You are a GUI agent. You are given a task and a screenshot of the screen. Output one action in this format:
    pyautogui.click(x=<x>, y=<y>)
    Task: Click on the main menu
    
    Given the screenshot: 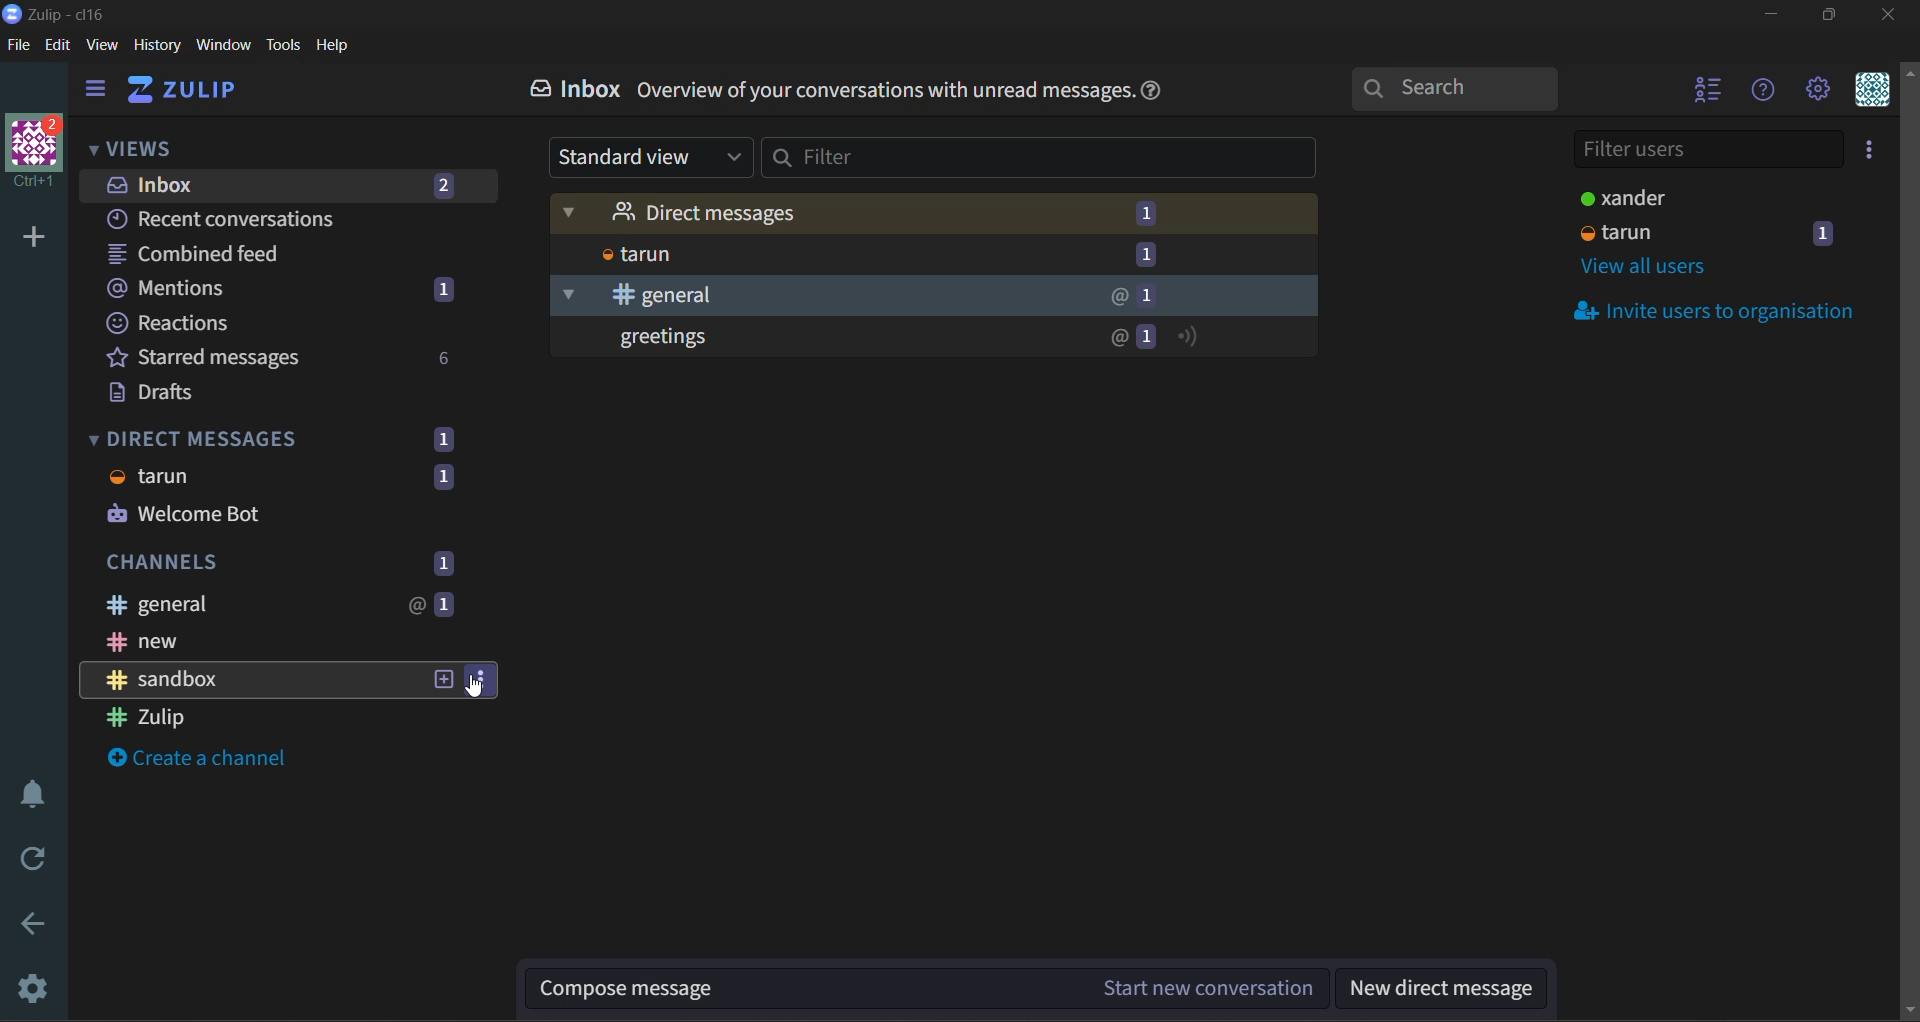 What is the action you would take?
    pyautogui.click(x=1815, y=91)
    